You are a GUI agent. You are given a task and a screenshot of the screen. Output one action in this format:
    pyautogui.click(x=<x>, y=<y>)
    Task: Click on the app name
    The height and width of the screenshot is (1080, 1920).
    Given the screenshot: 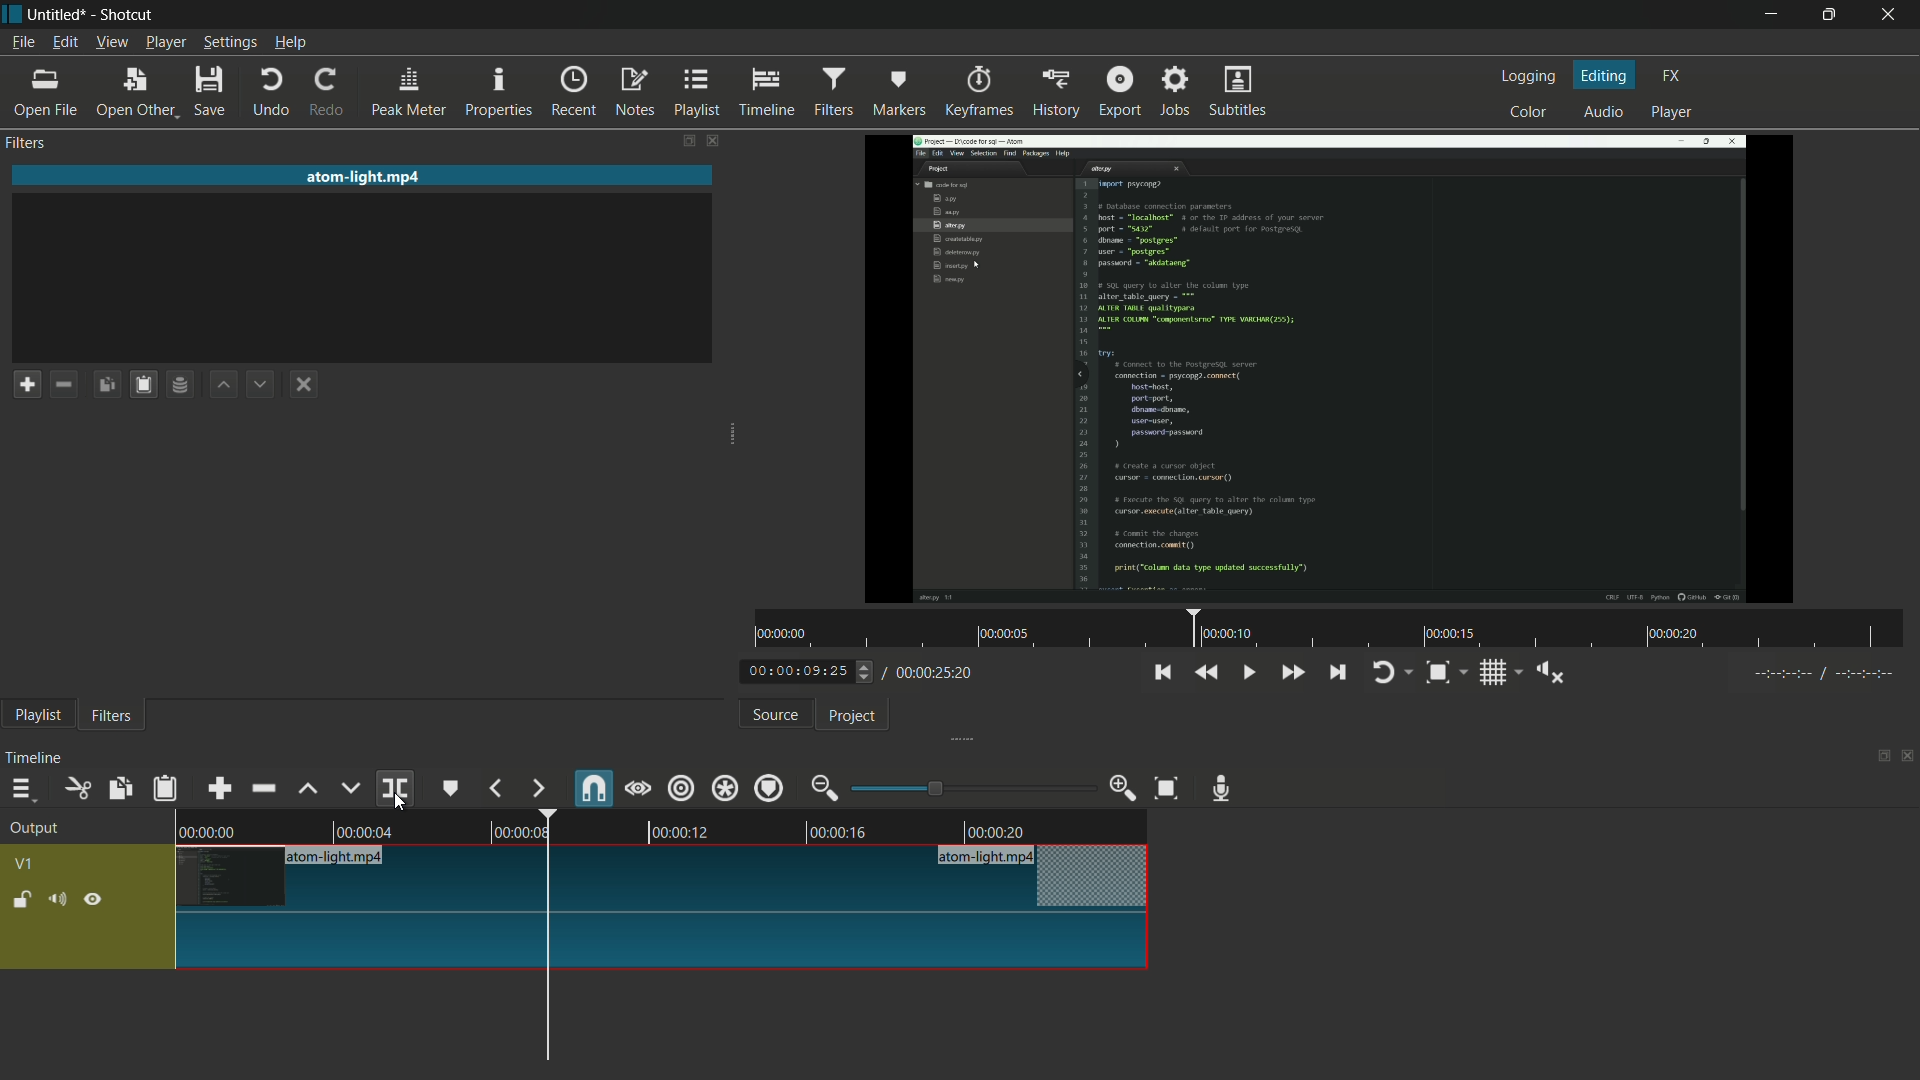 What is the action you would take?
    pyautogui.click(x=128, y=15)
    